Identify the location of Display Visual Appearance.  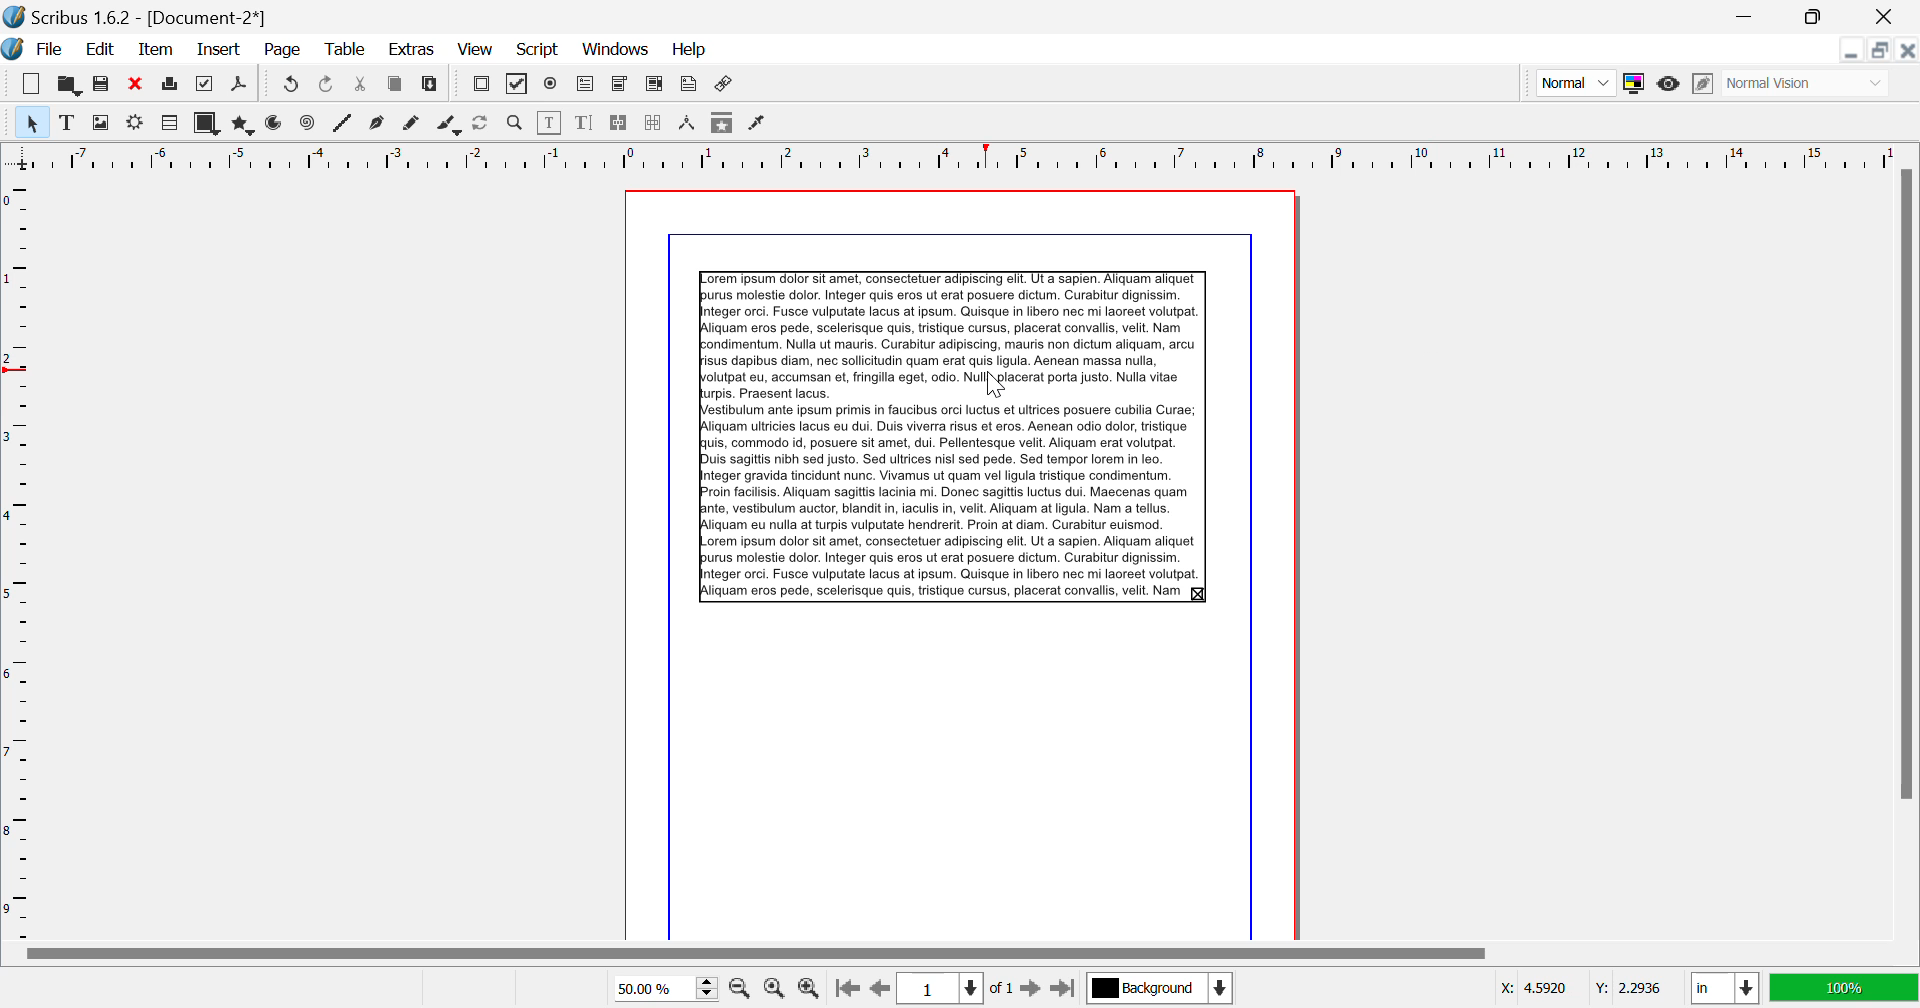
(1808, 83).